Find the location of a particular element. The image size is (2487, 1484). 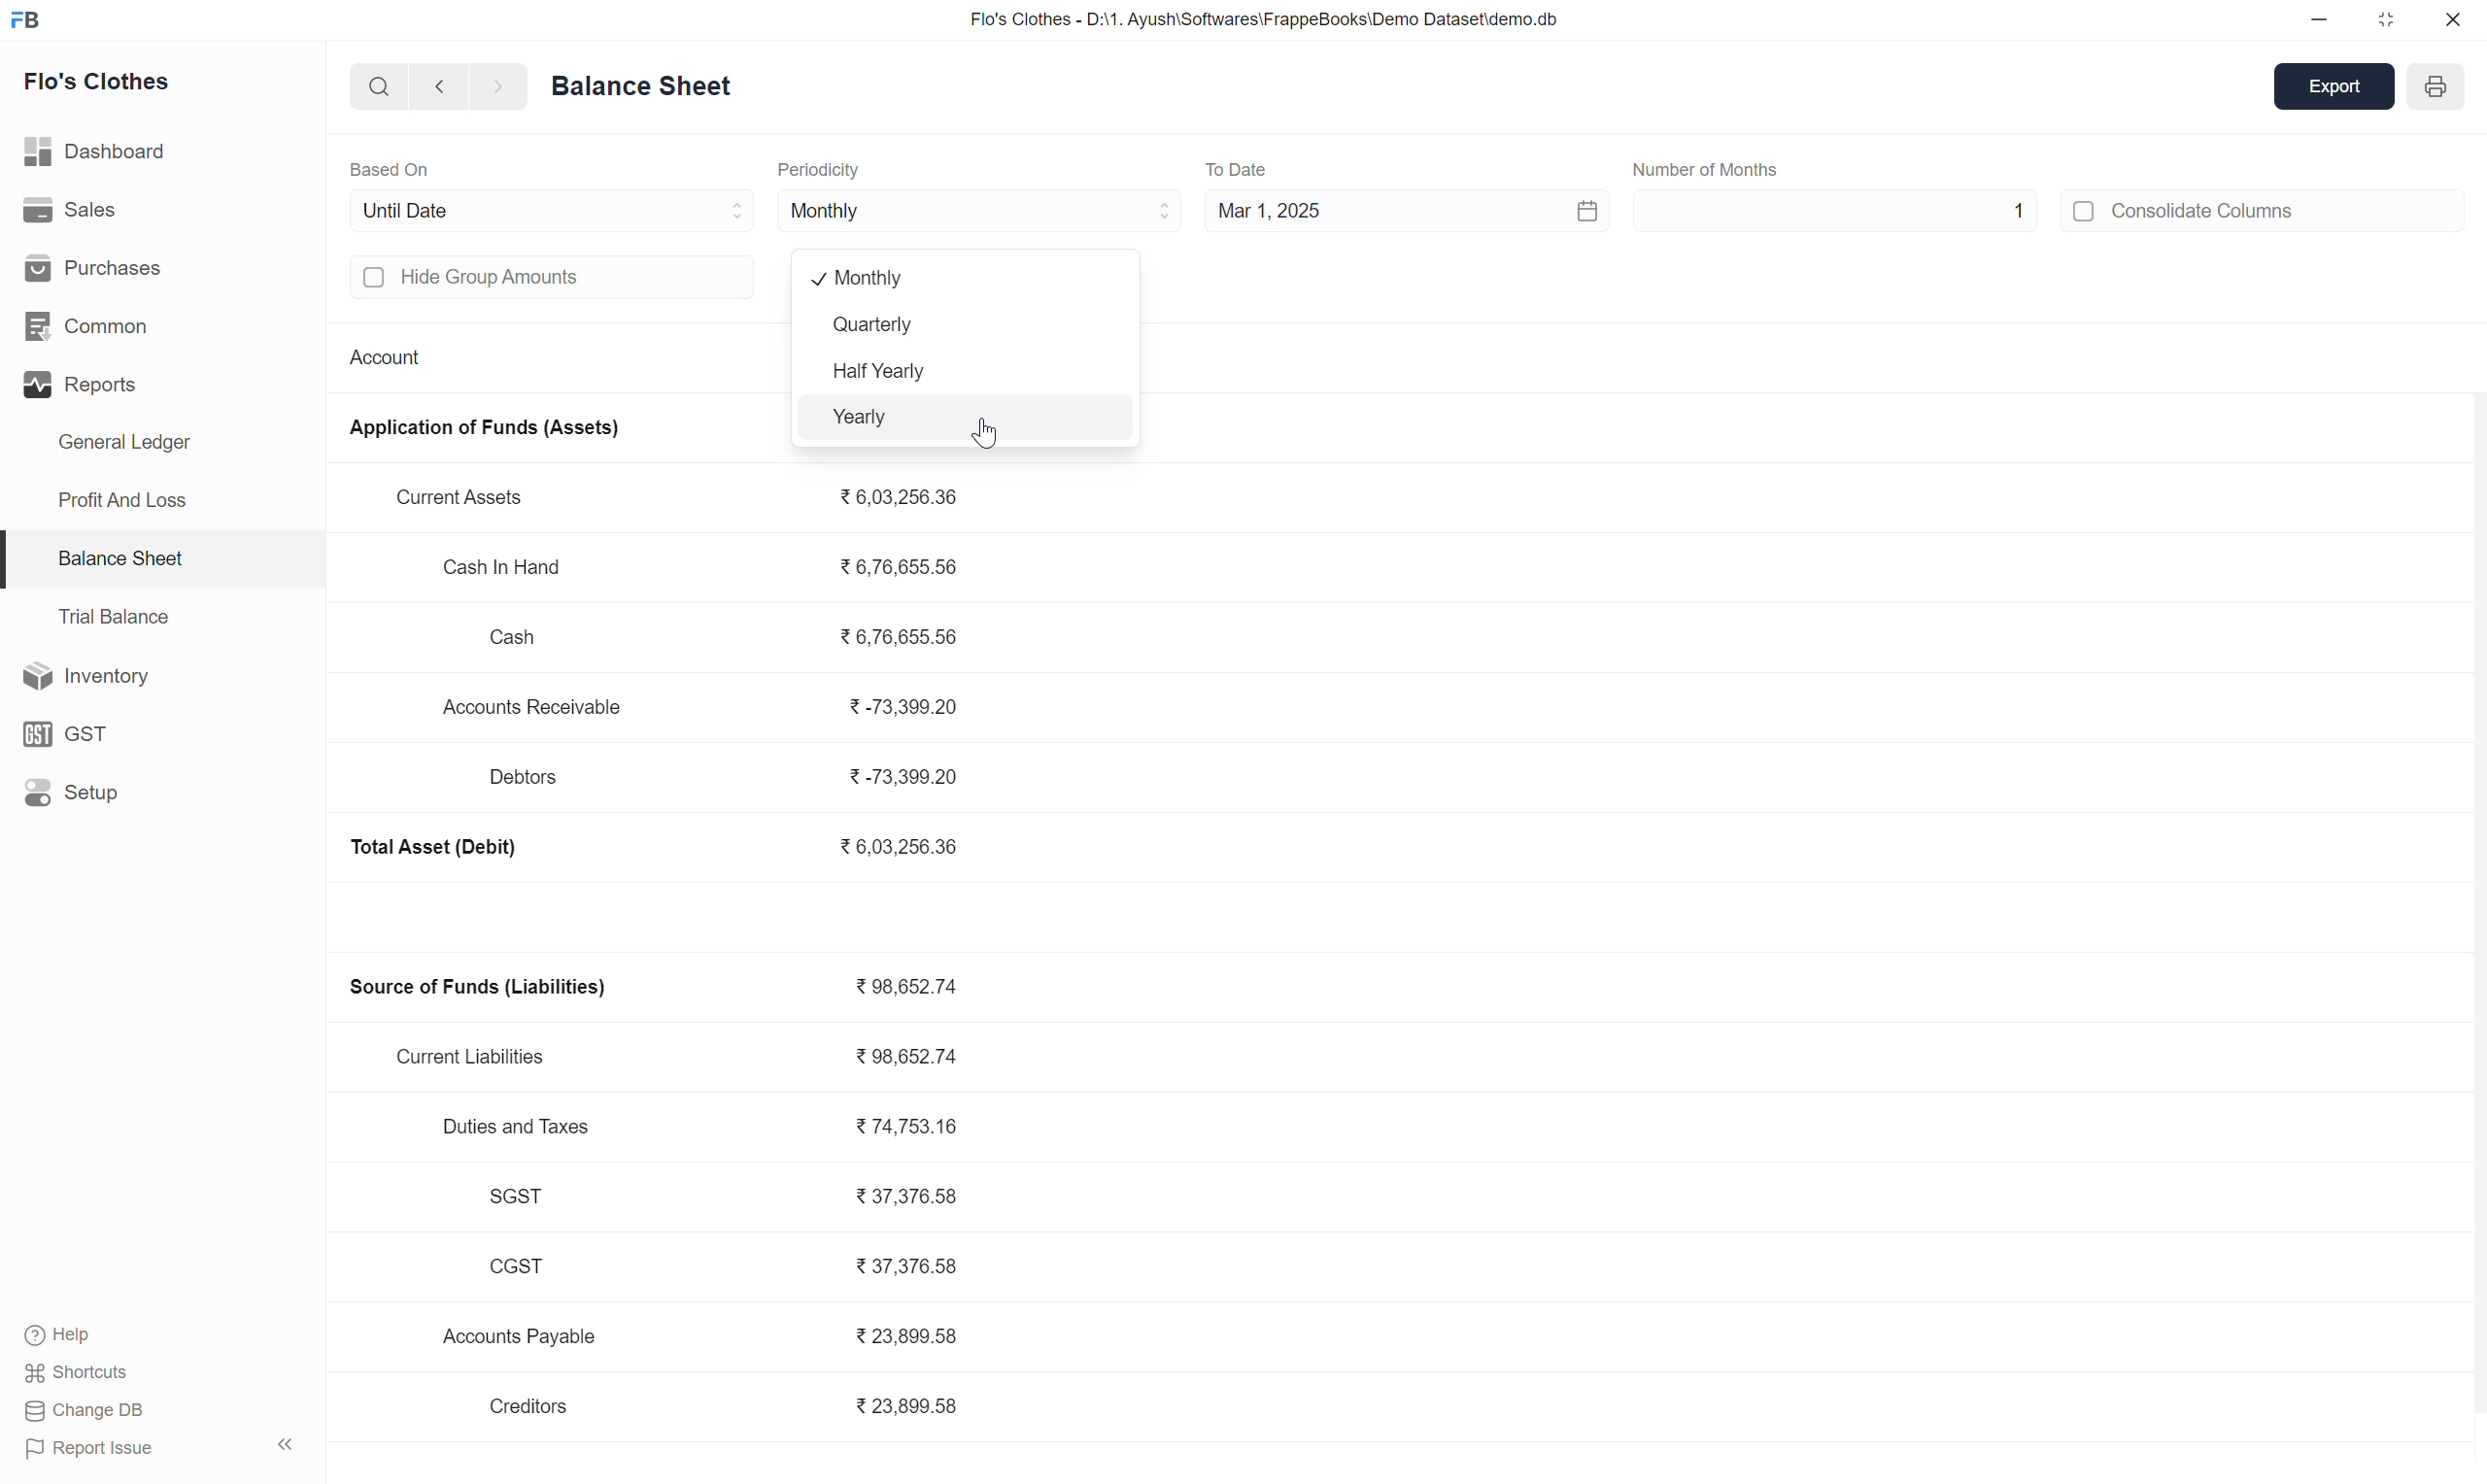

To Date is located at coordinates (1243, 163).